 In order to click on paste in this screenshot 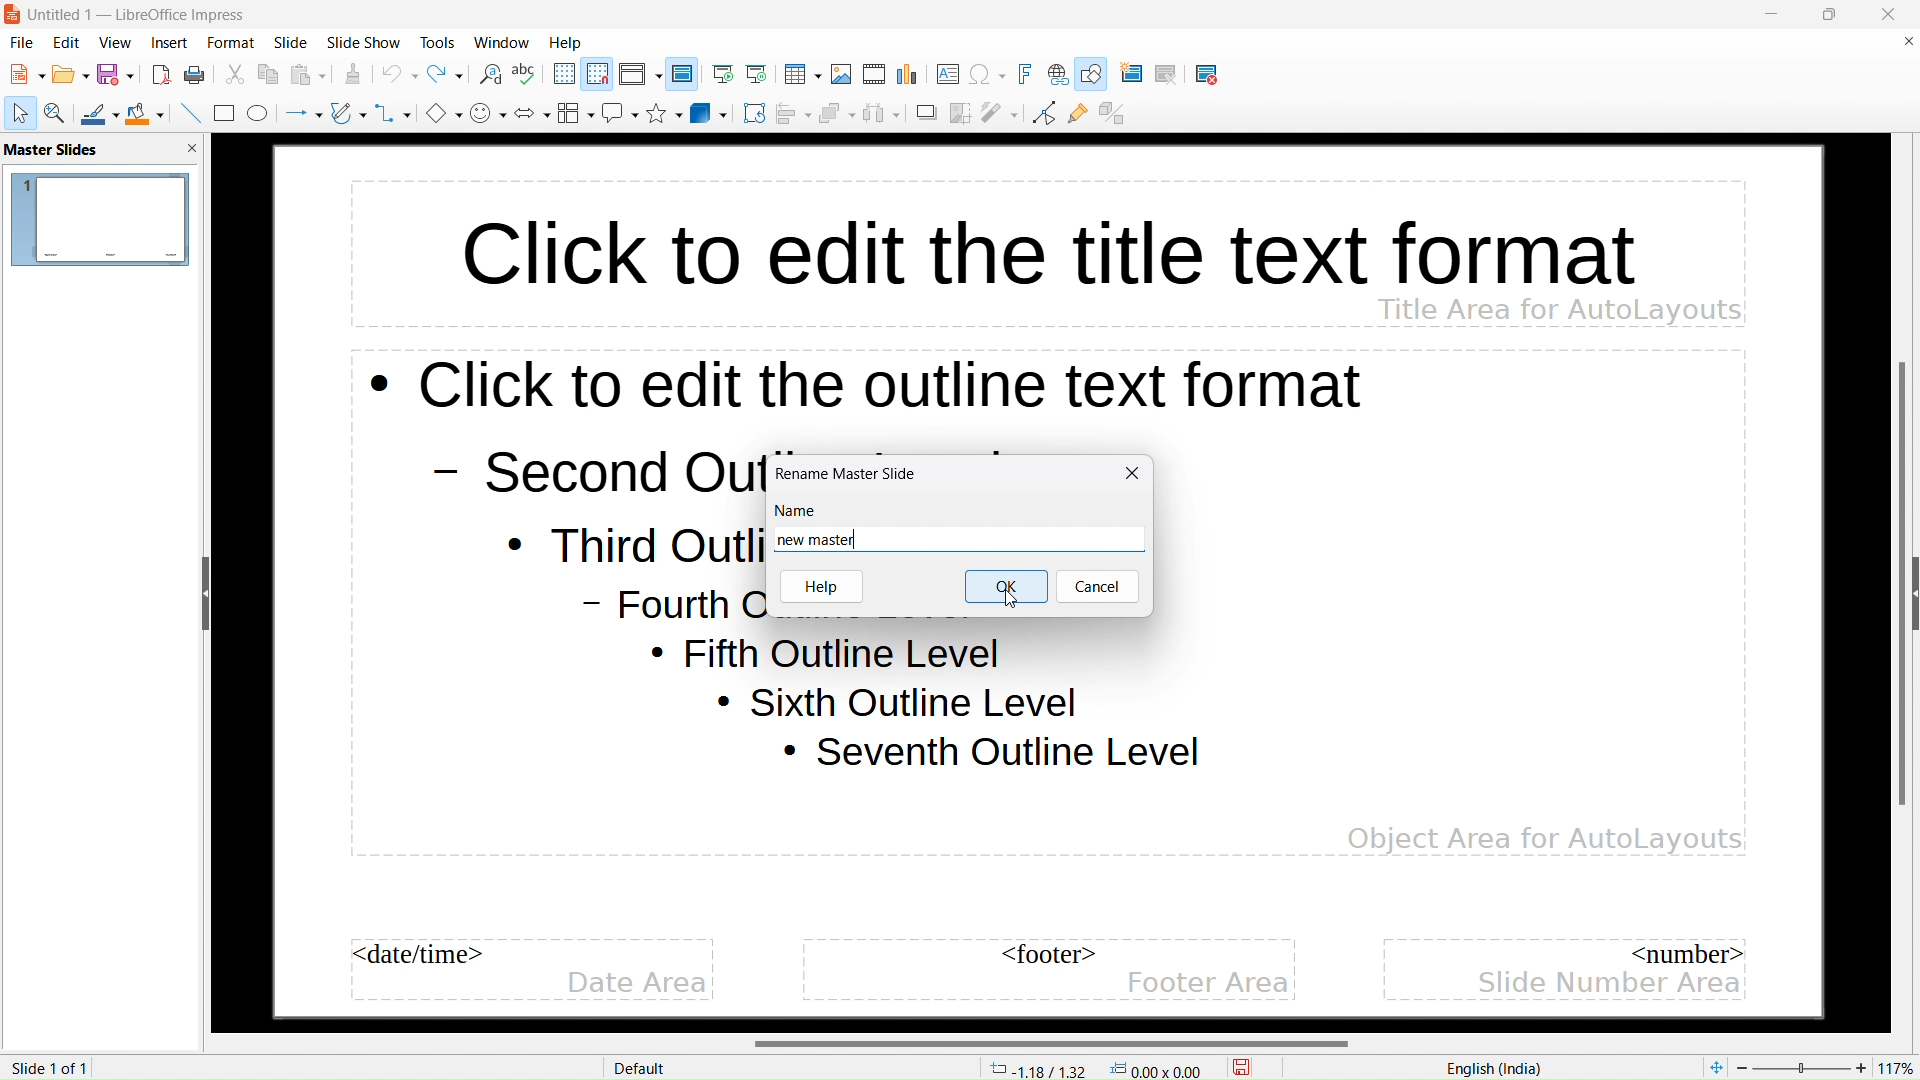, I will do `click(307, 75)`.